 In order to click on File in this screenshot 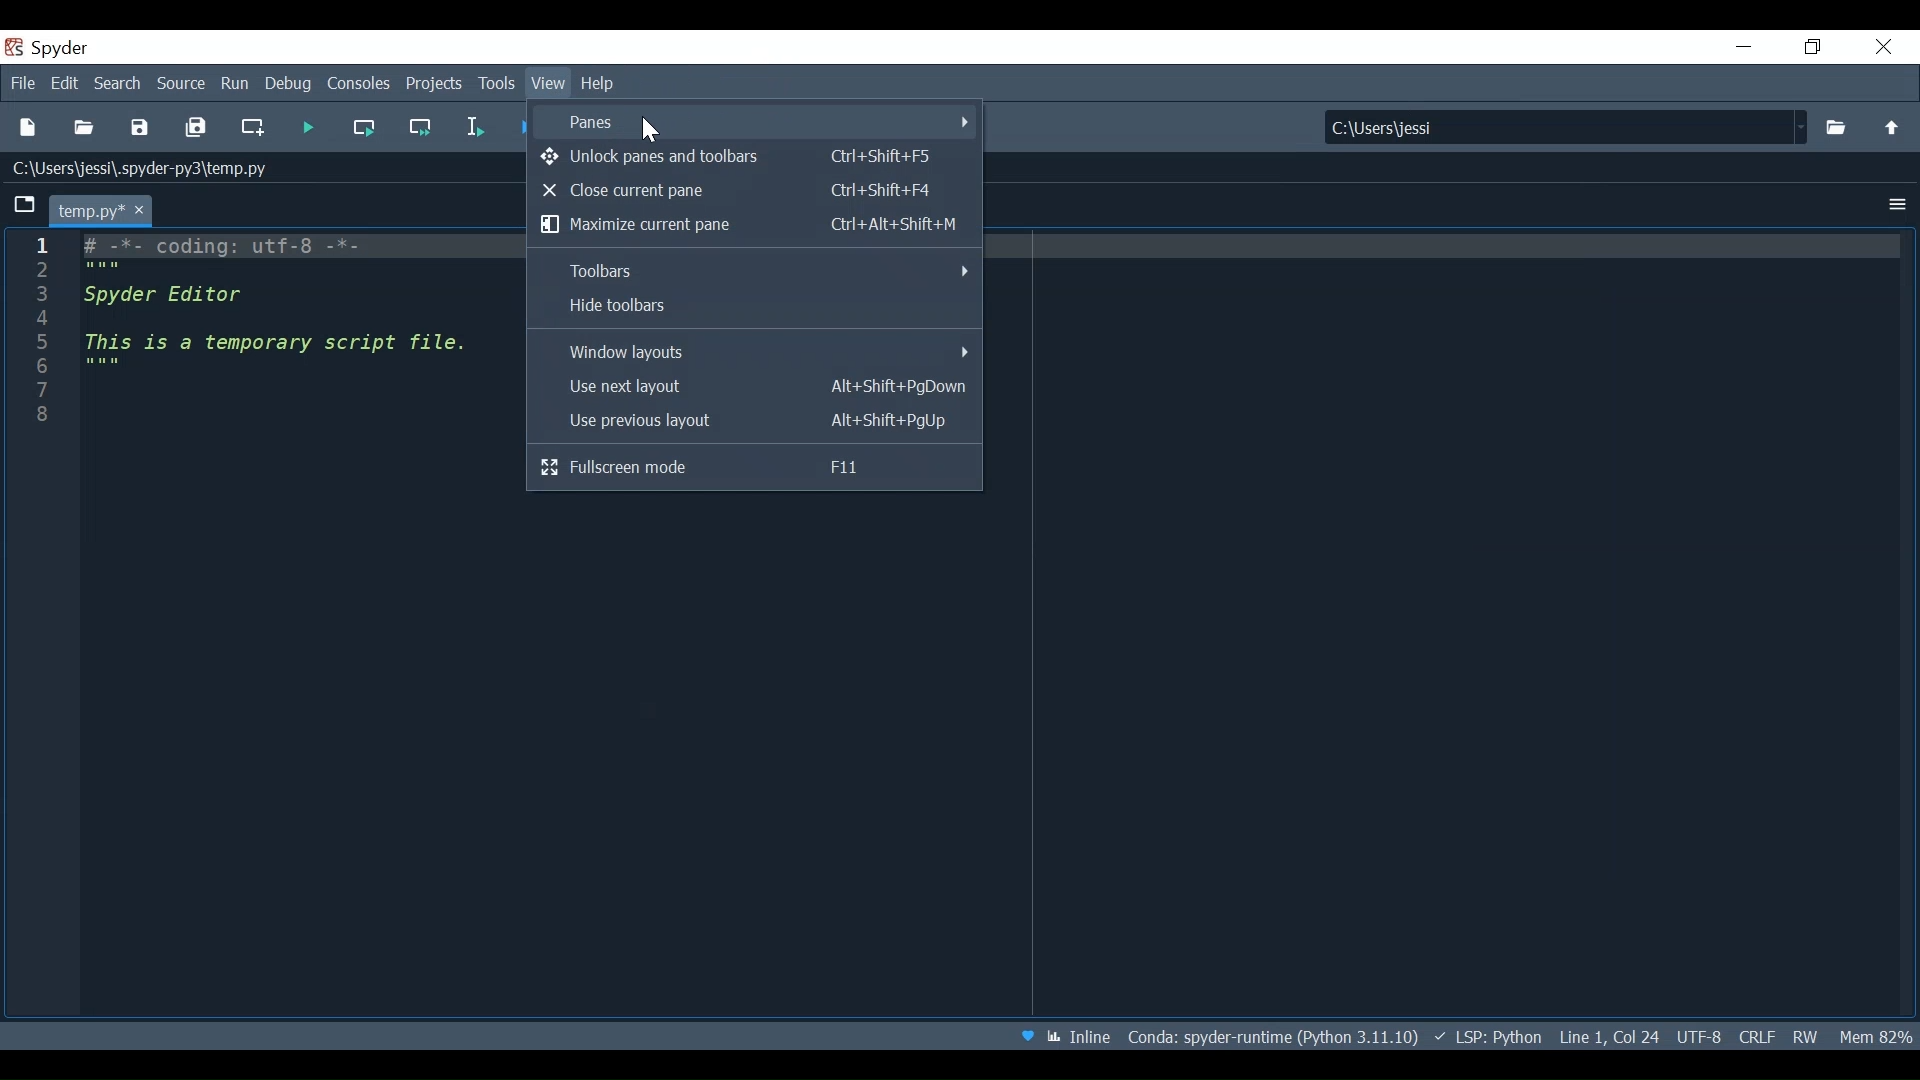, I will do `click(22, 83)`.